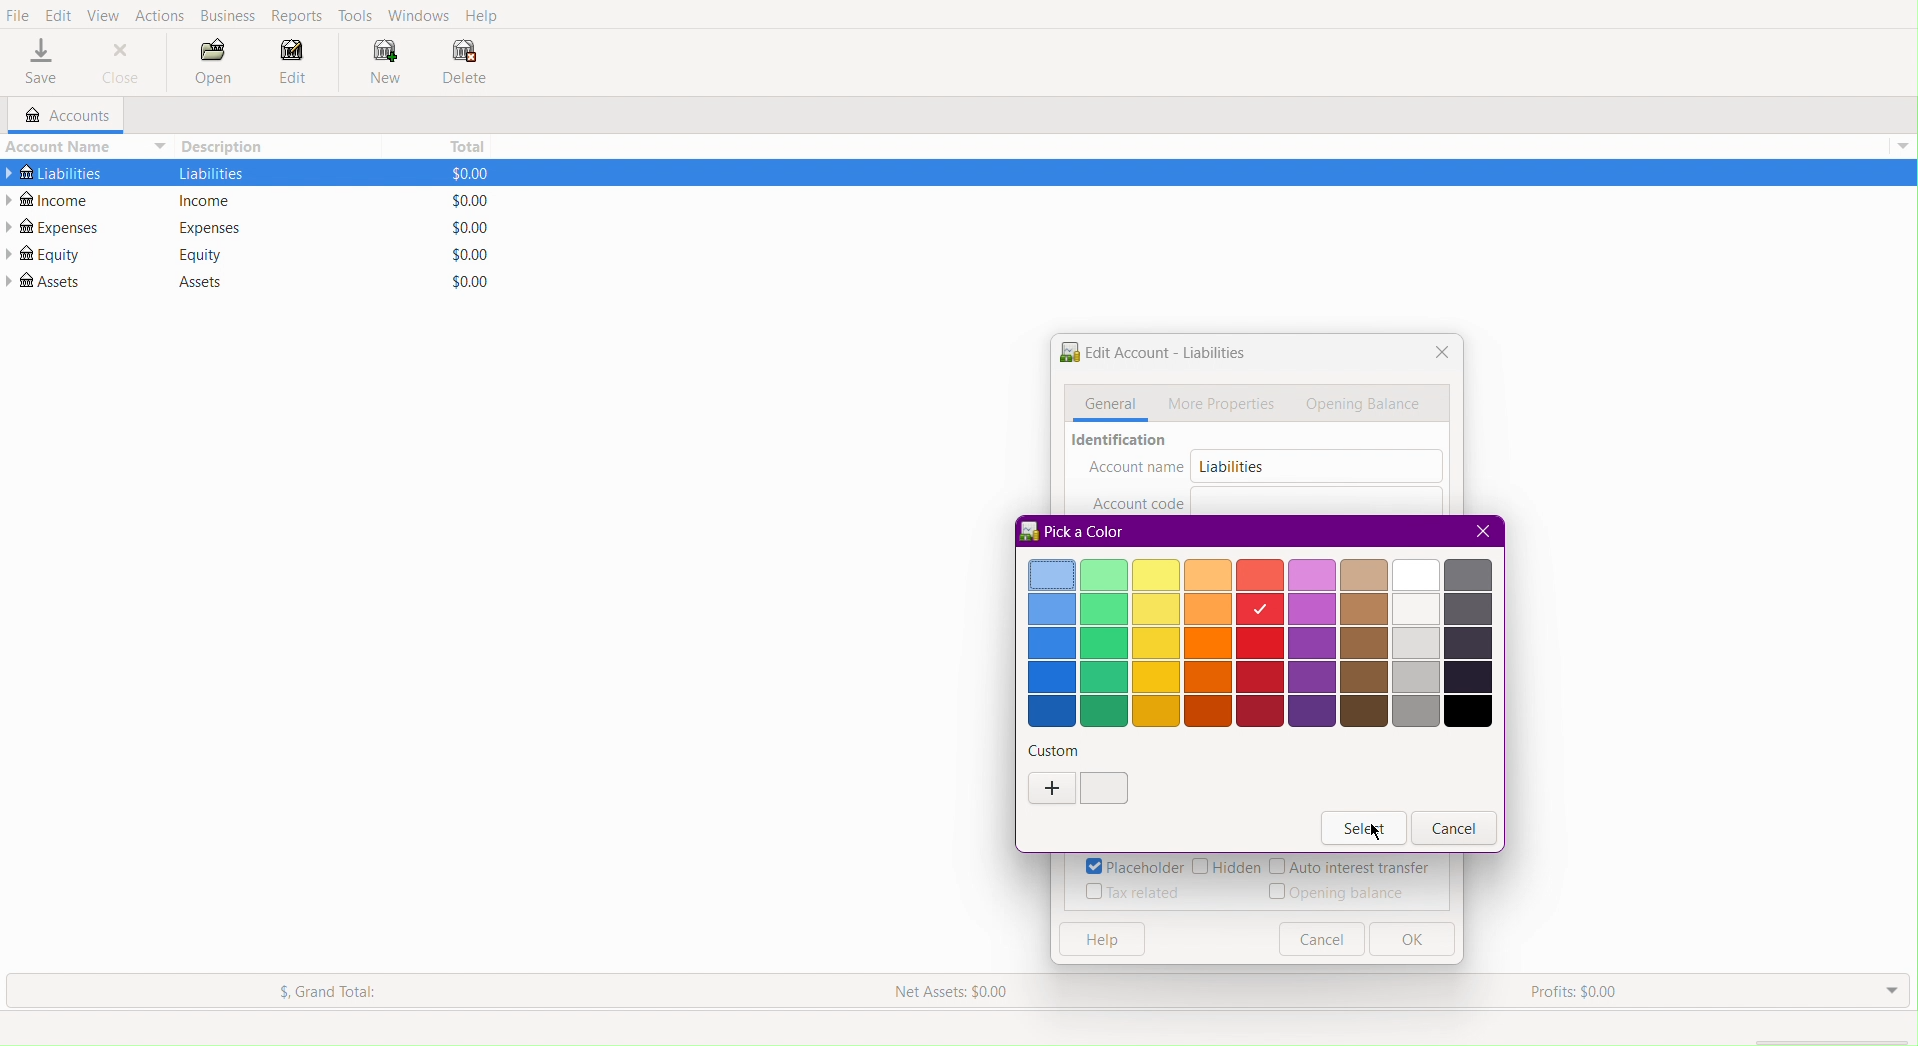 Image resolution: width=1918 pixels, height=1046 pixels. Describe the element at coordinates (1373, 833) in the screenshot. I see `Cursor` at that location.